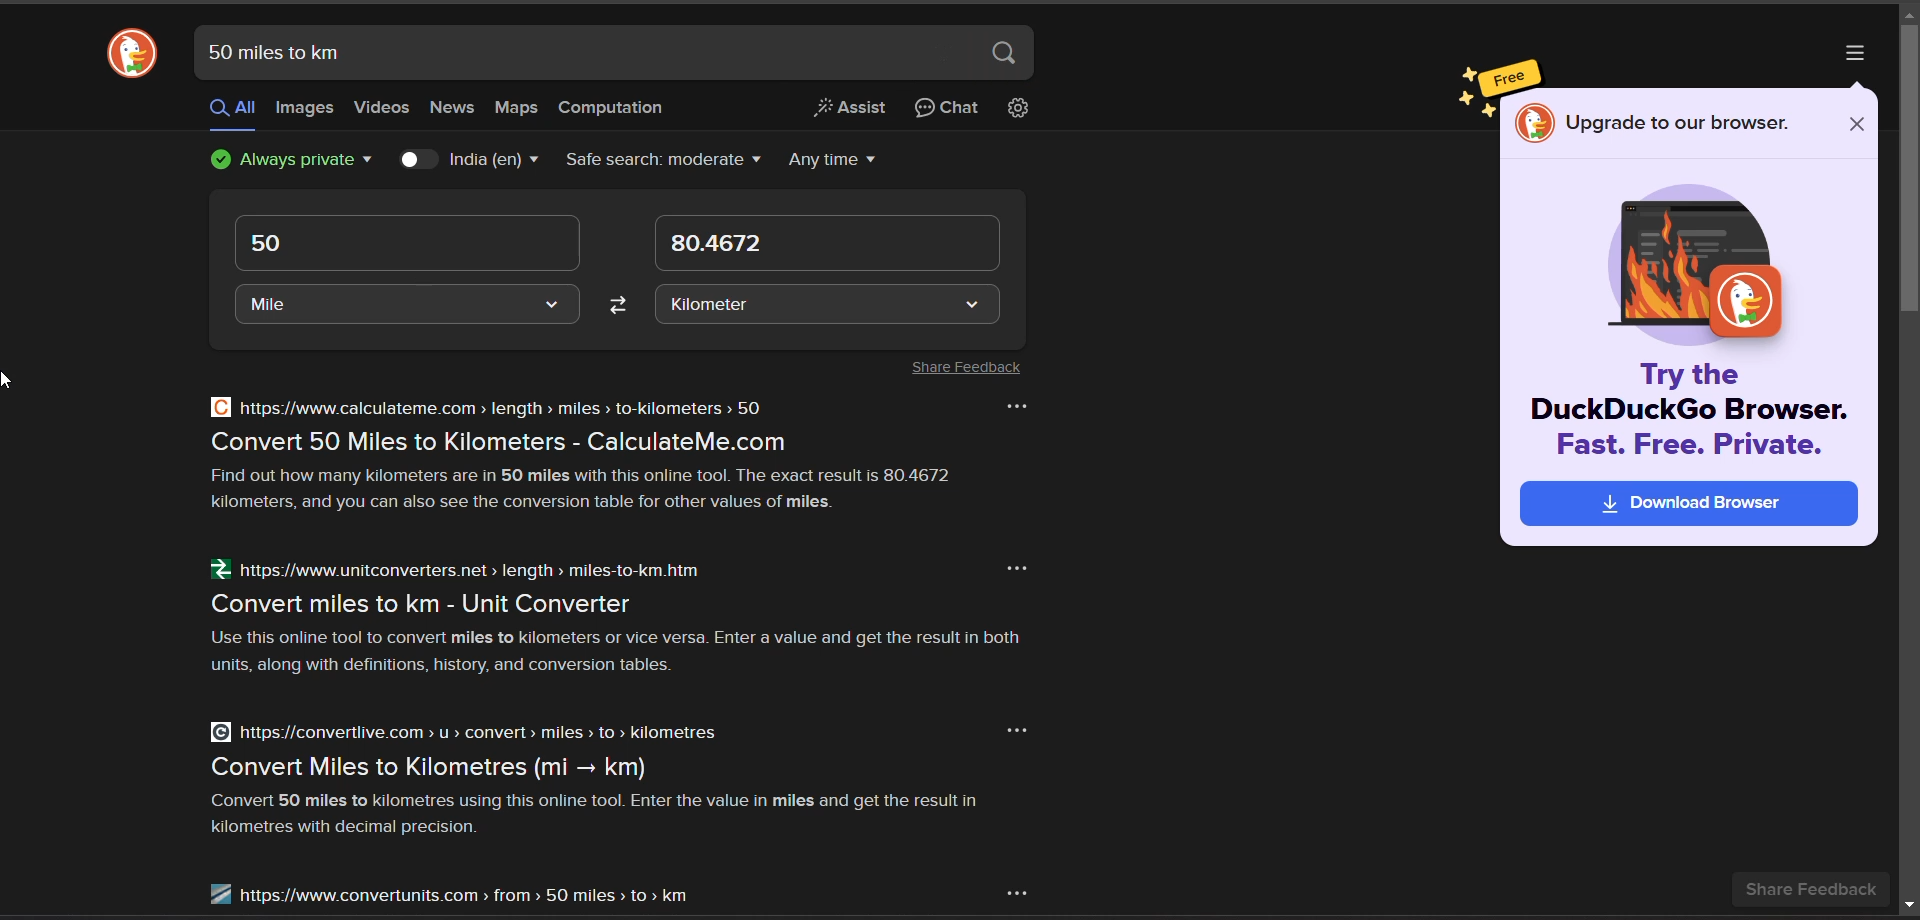 Image resolution: width=1920 pixels, height=920 pixels. I want to click on Upgrade to our browser., so click(1678, 125).